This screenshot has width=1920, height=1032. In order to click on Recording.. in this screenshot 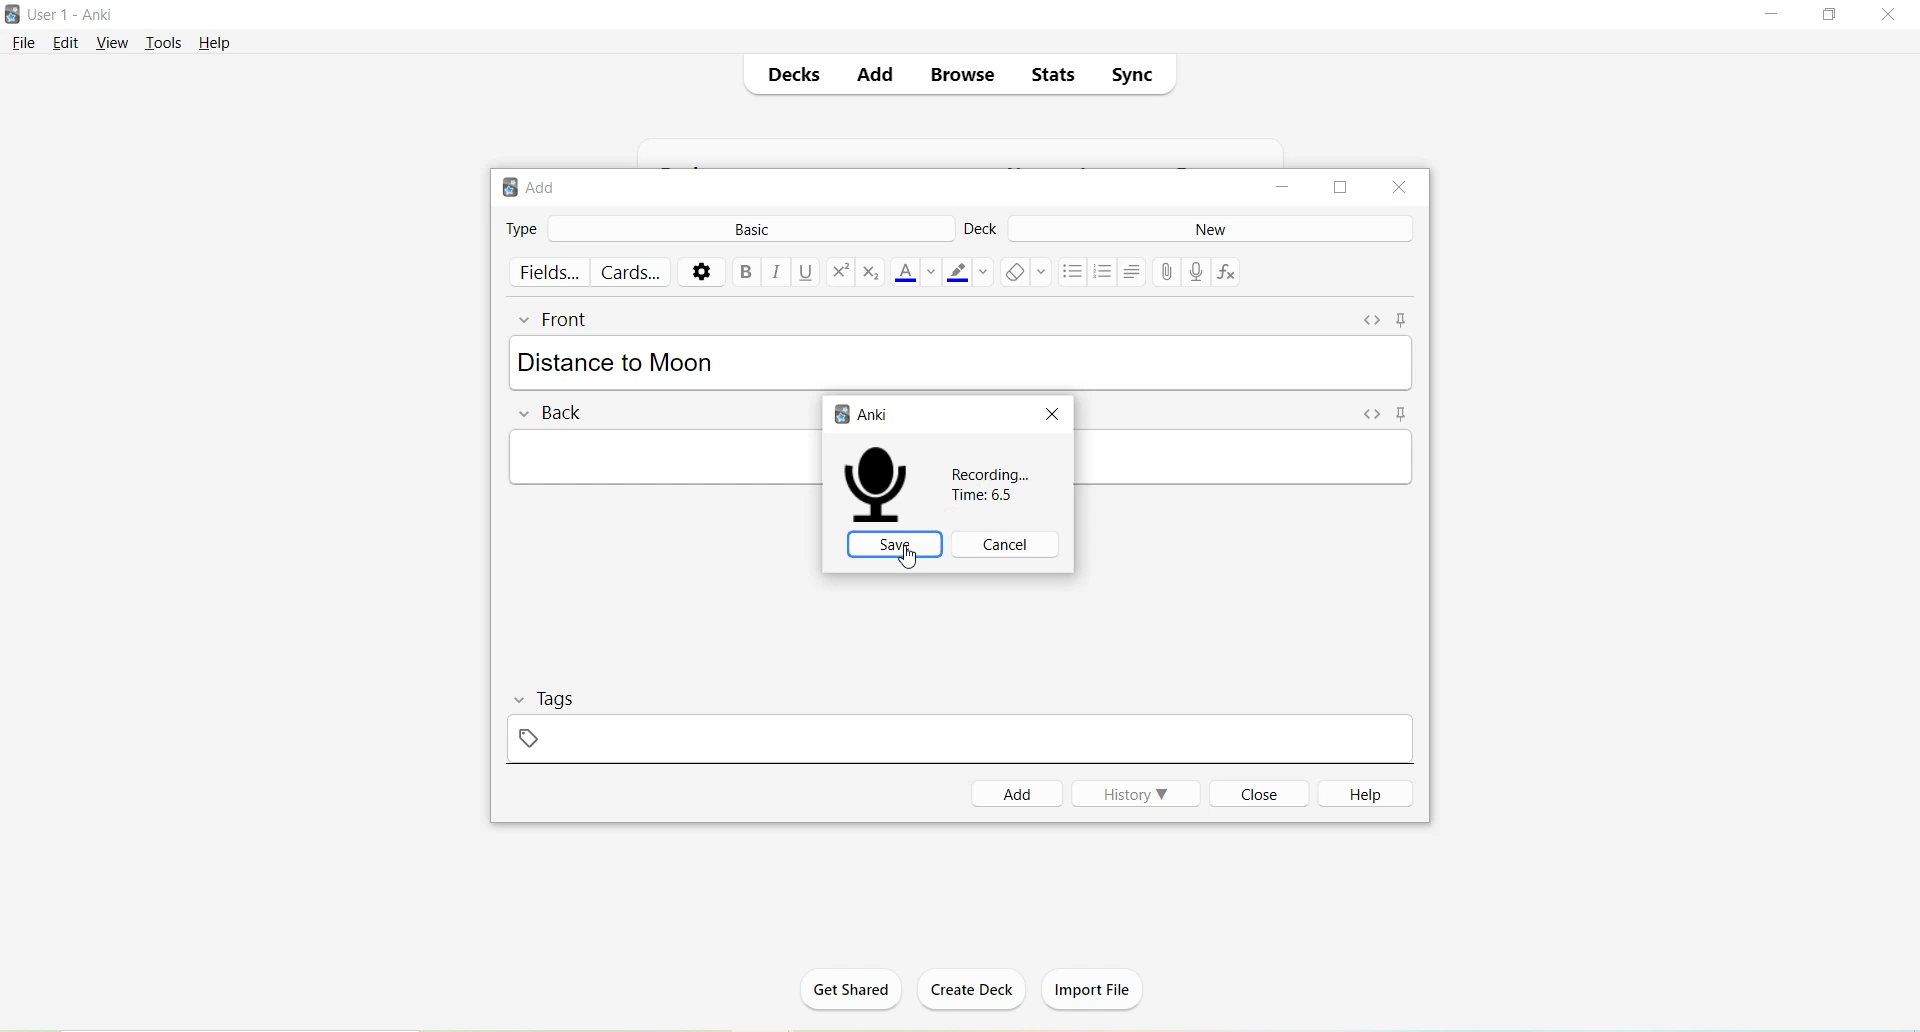, I will do `click(993, 474)`.